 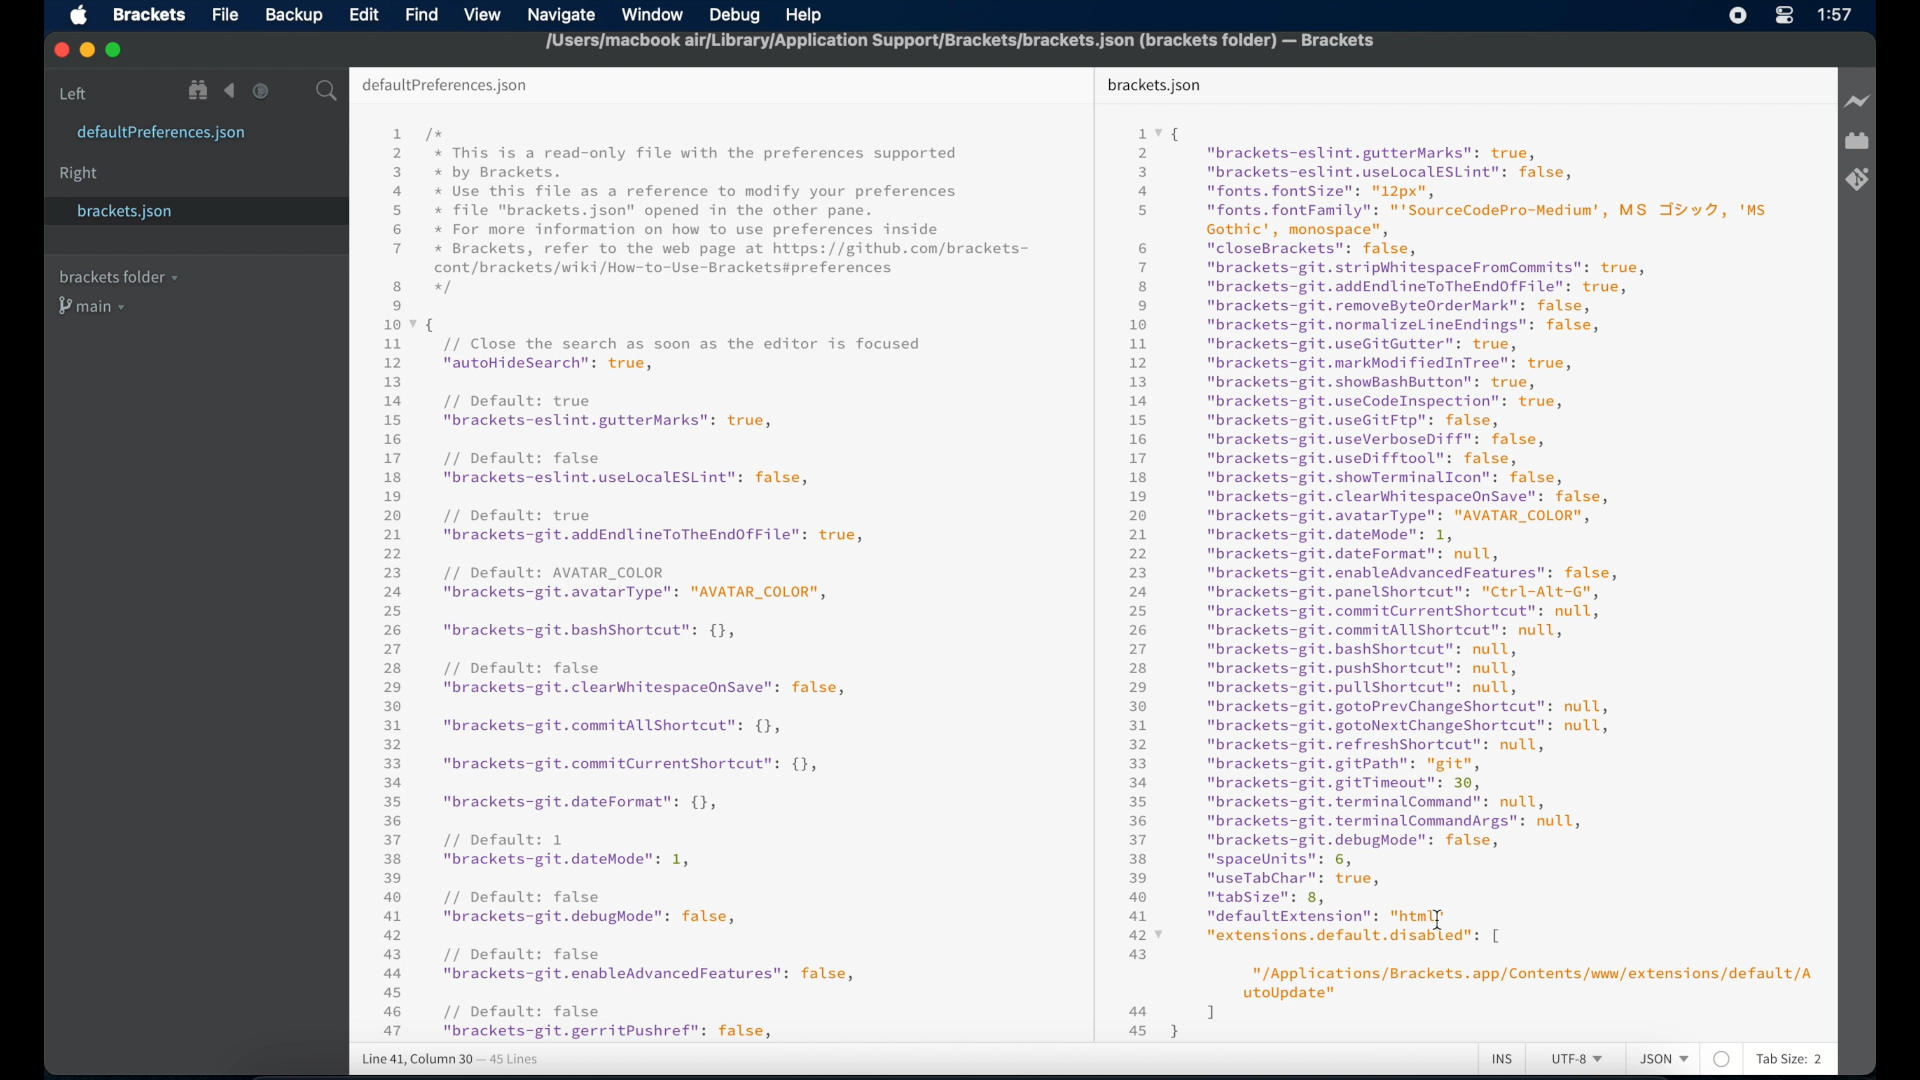 I want to click on utf-8, so click(x=1578, y=1060).